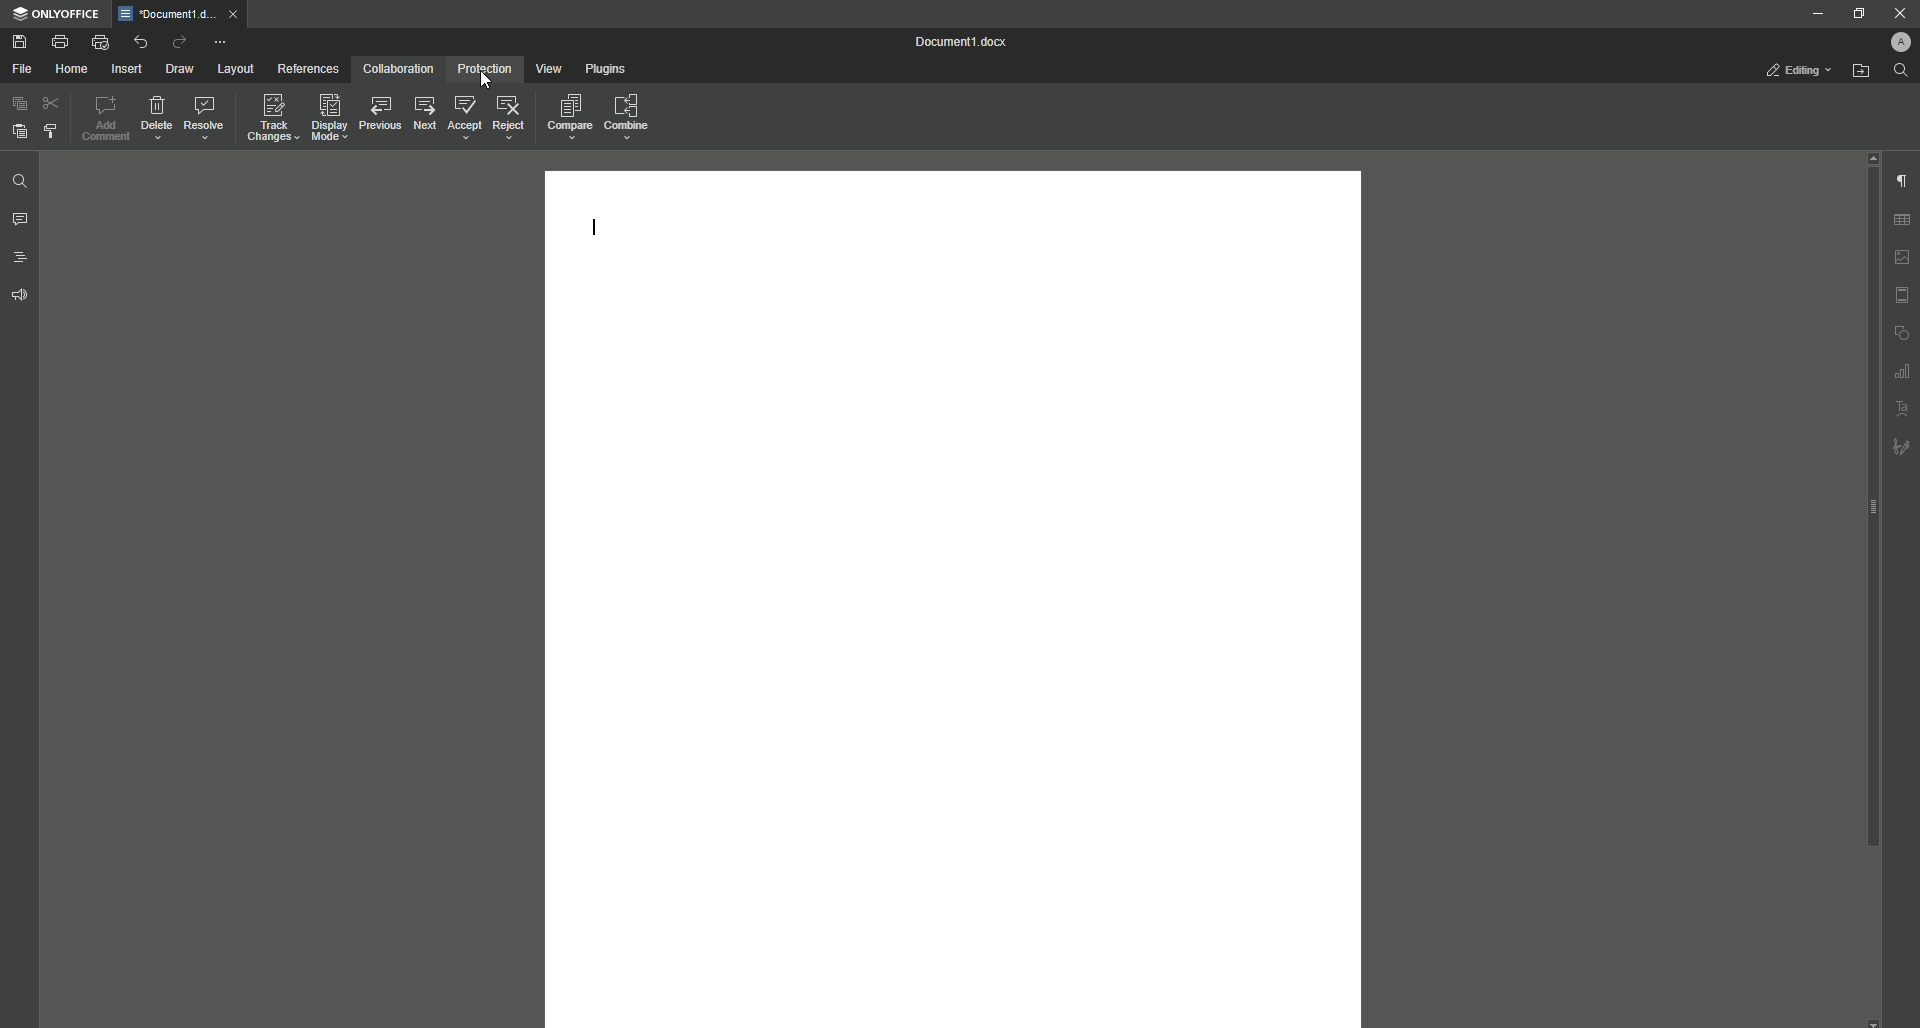  I want to click on Shape settings, so click(1903, 334).